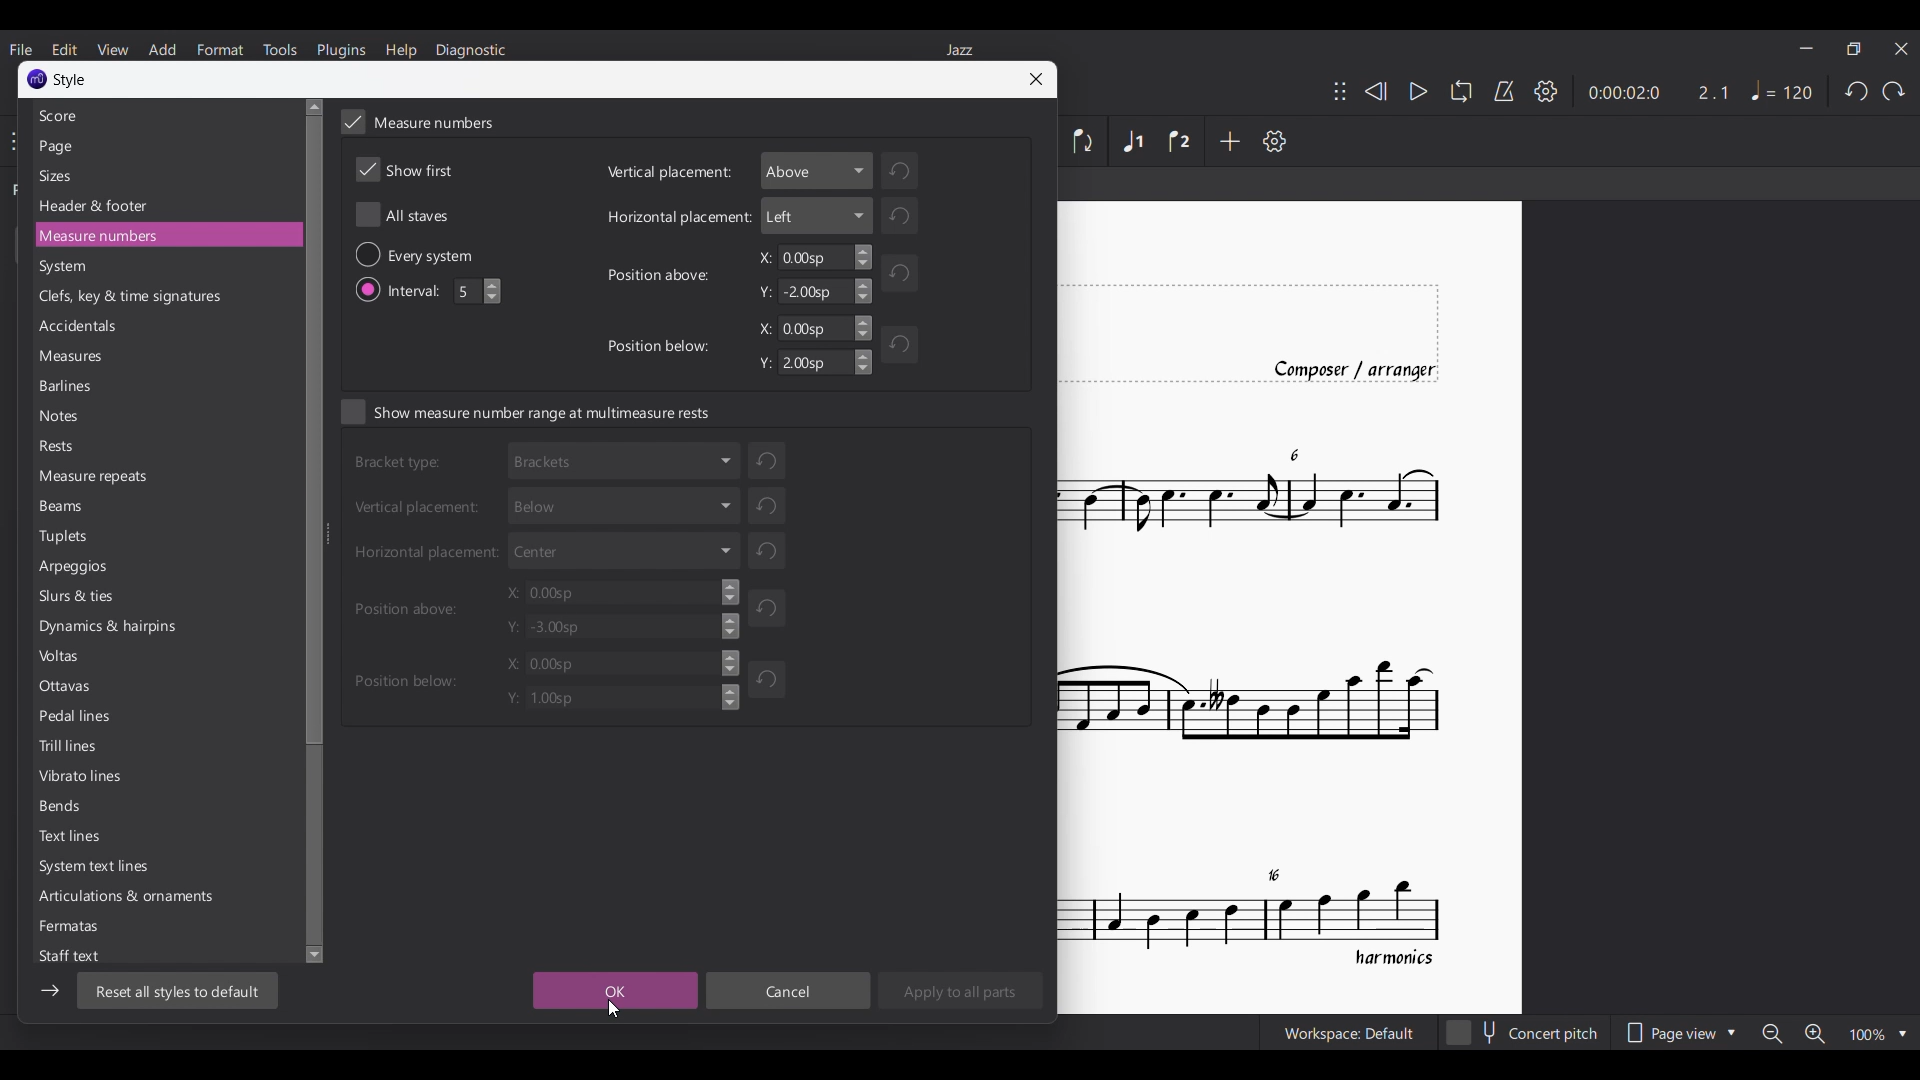  What do you see at coordinates (615, 991) in the screenshot?
I see `OK` at bounding box center [615, 991].